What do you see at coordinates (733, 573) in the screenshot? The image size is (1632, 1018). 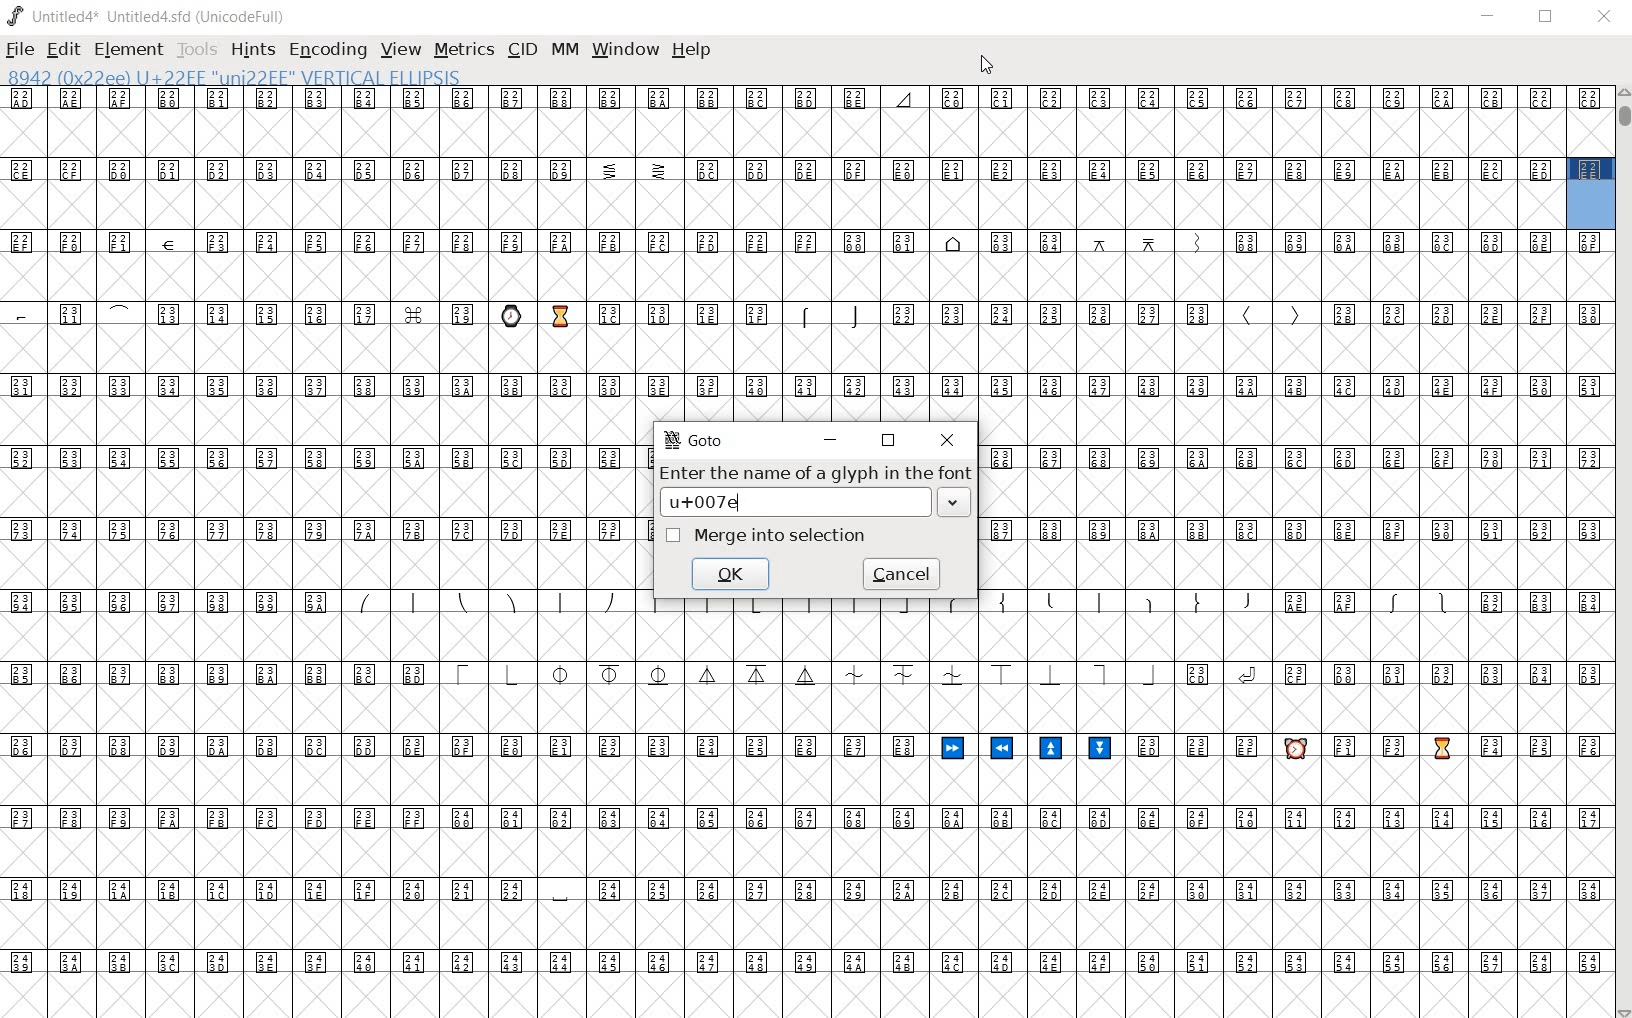 I see `ok` at bounding box center [733, 573].